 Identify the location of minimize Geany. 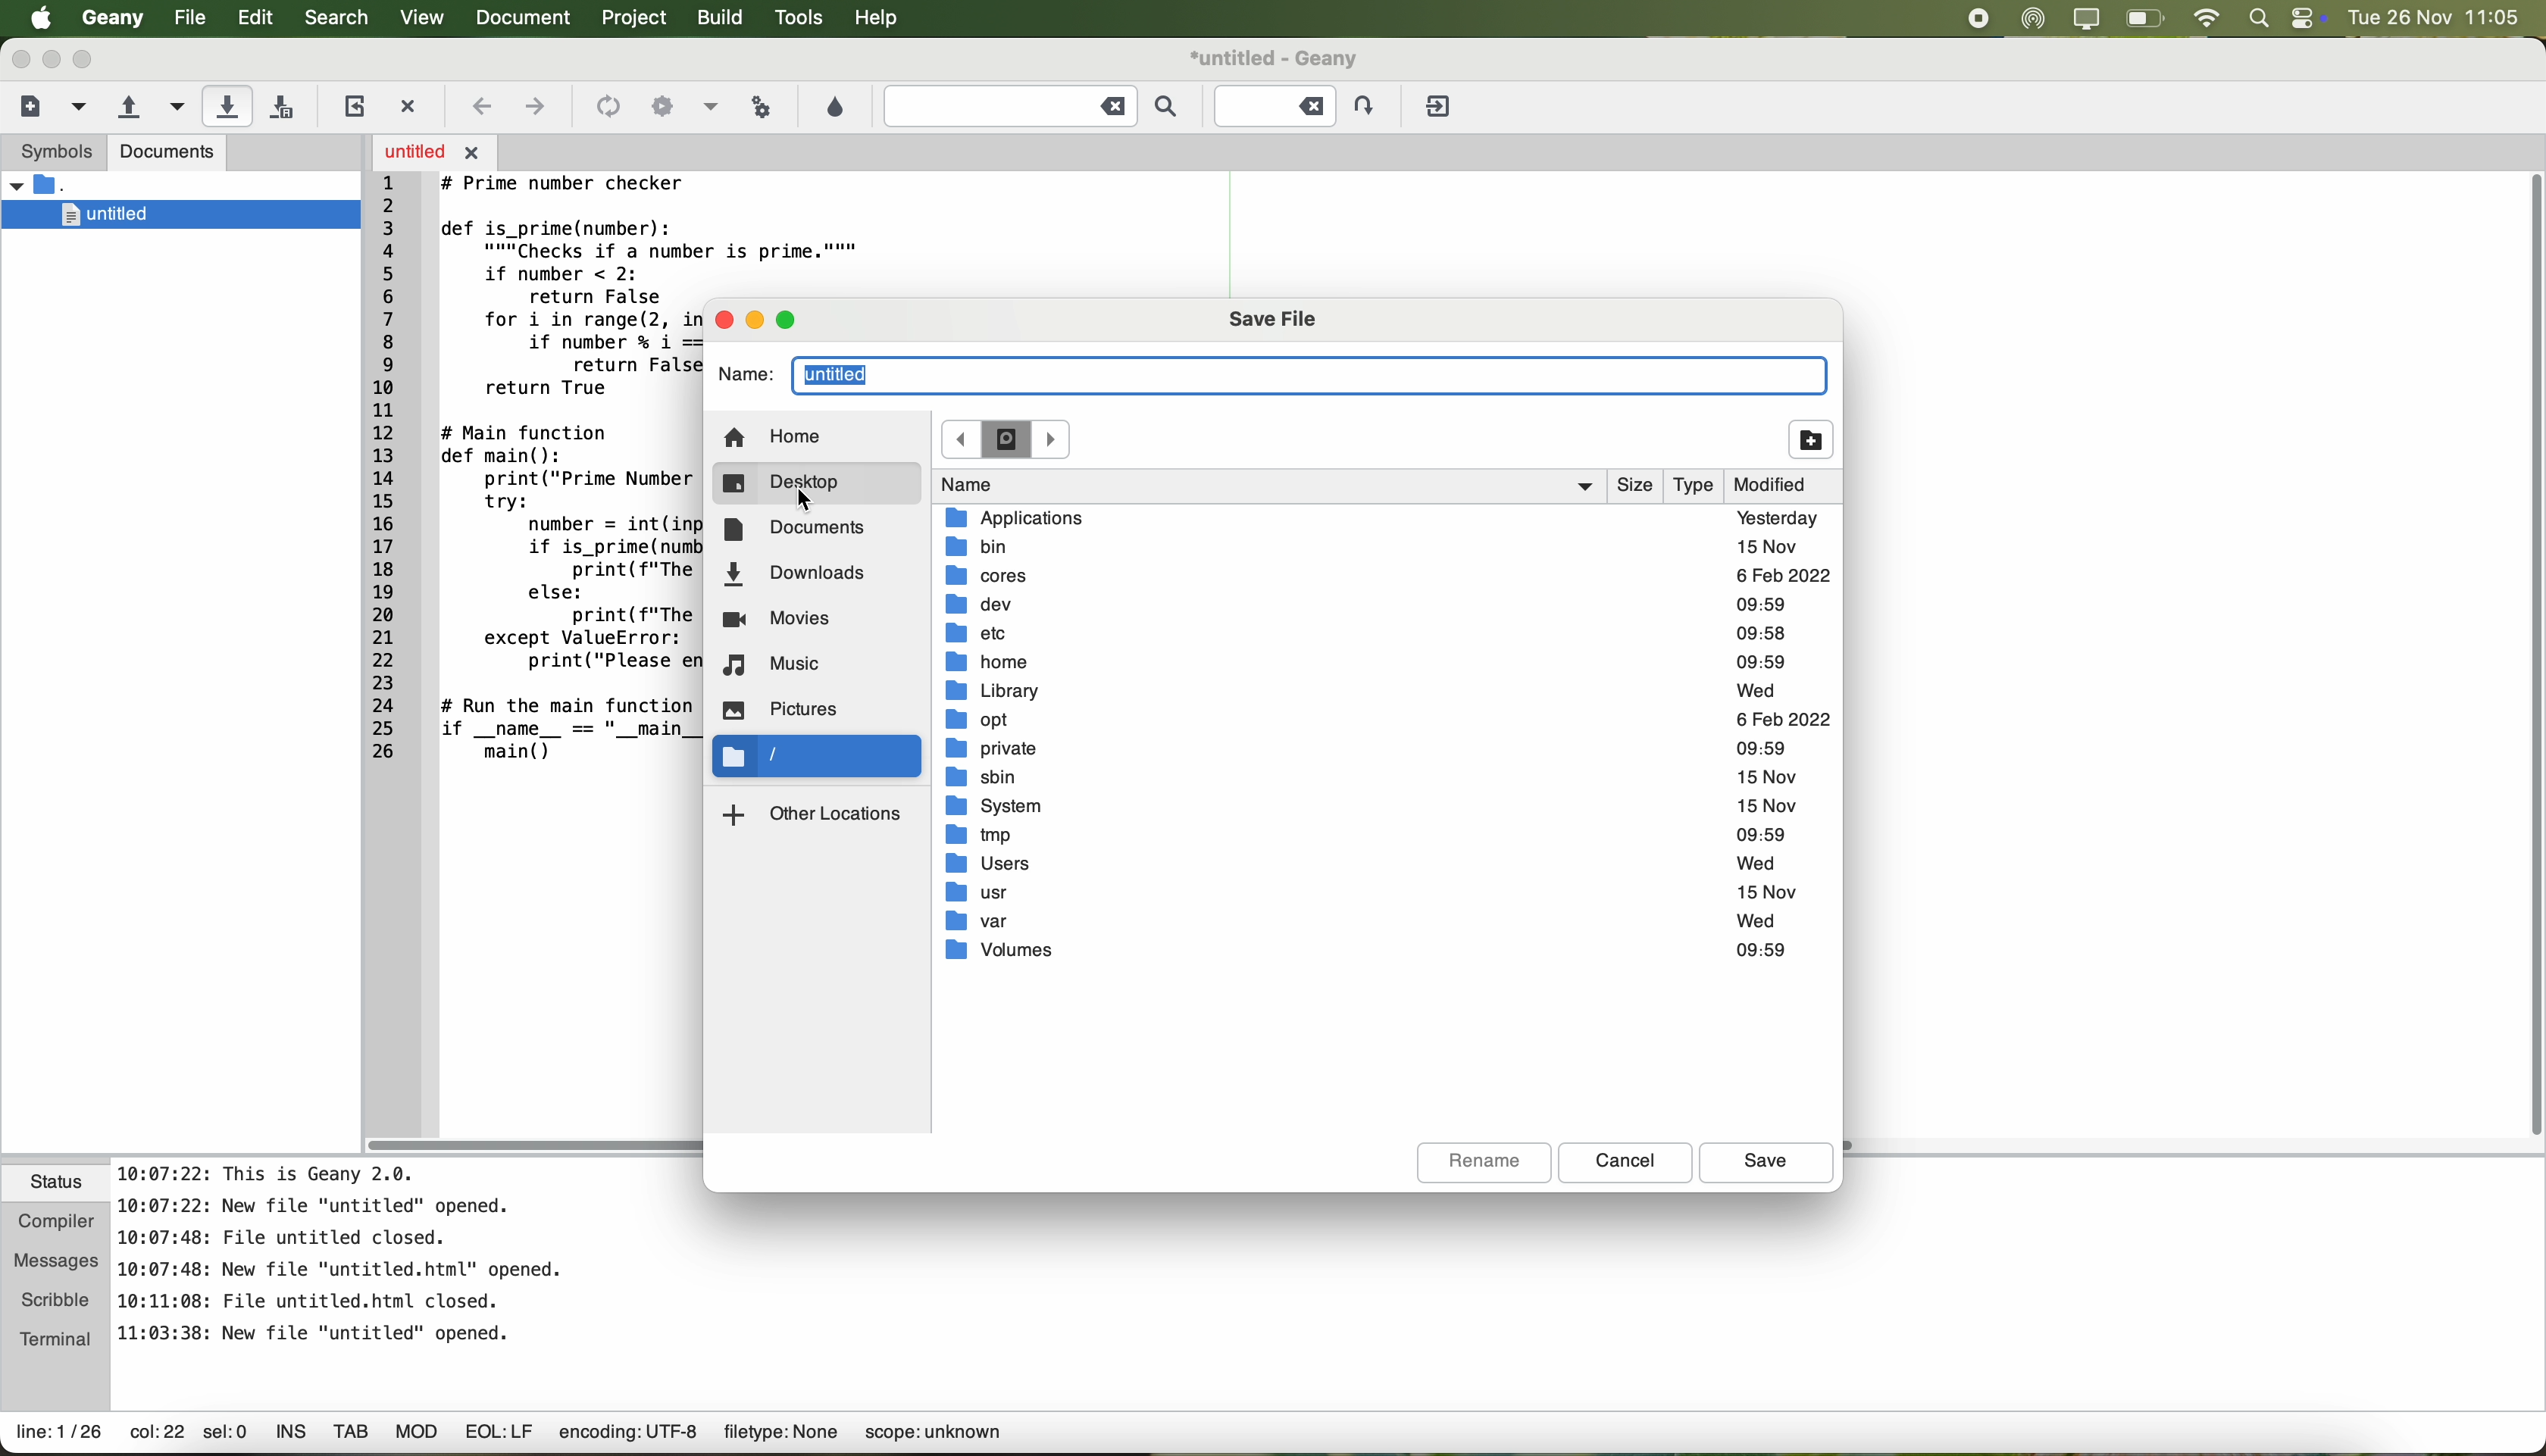
(52, 58).